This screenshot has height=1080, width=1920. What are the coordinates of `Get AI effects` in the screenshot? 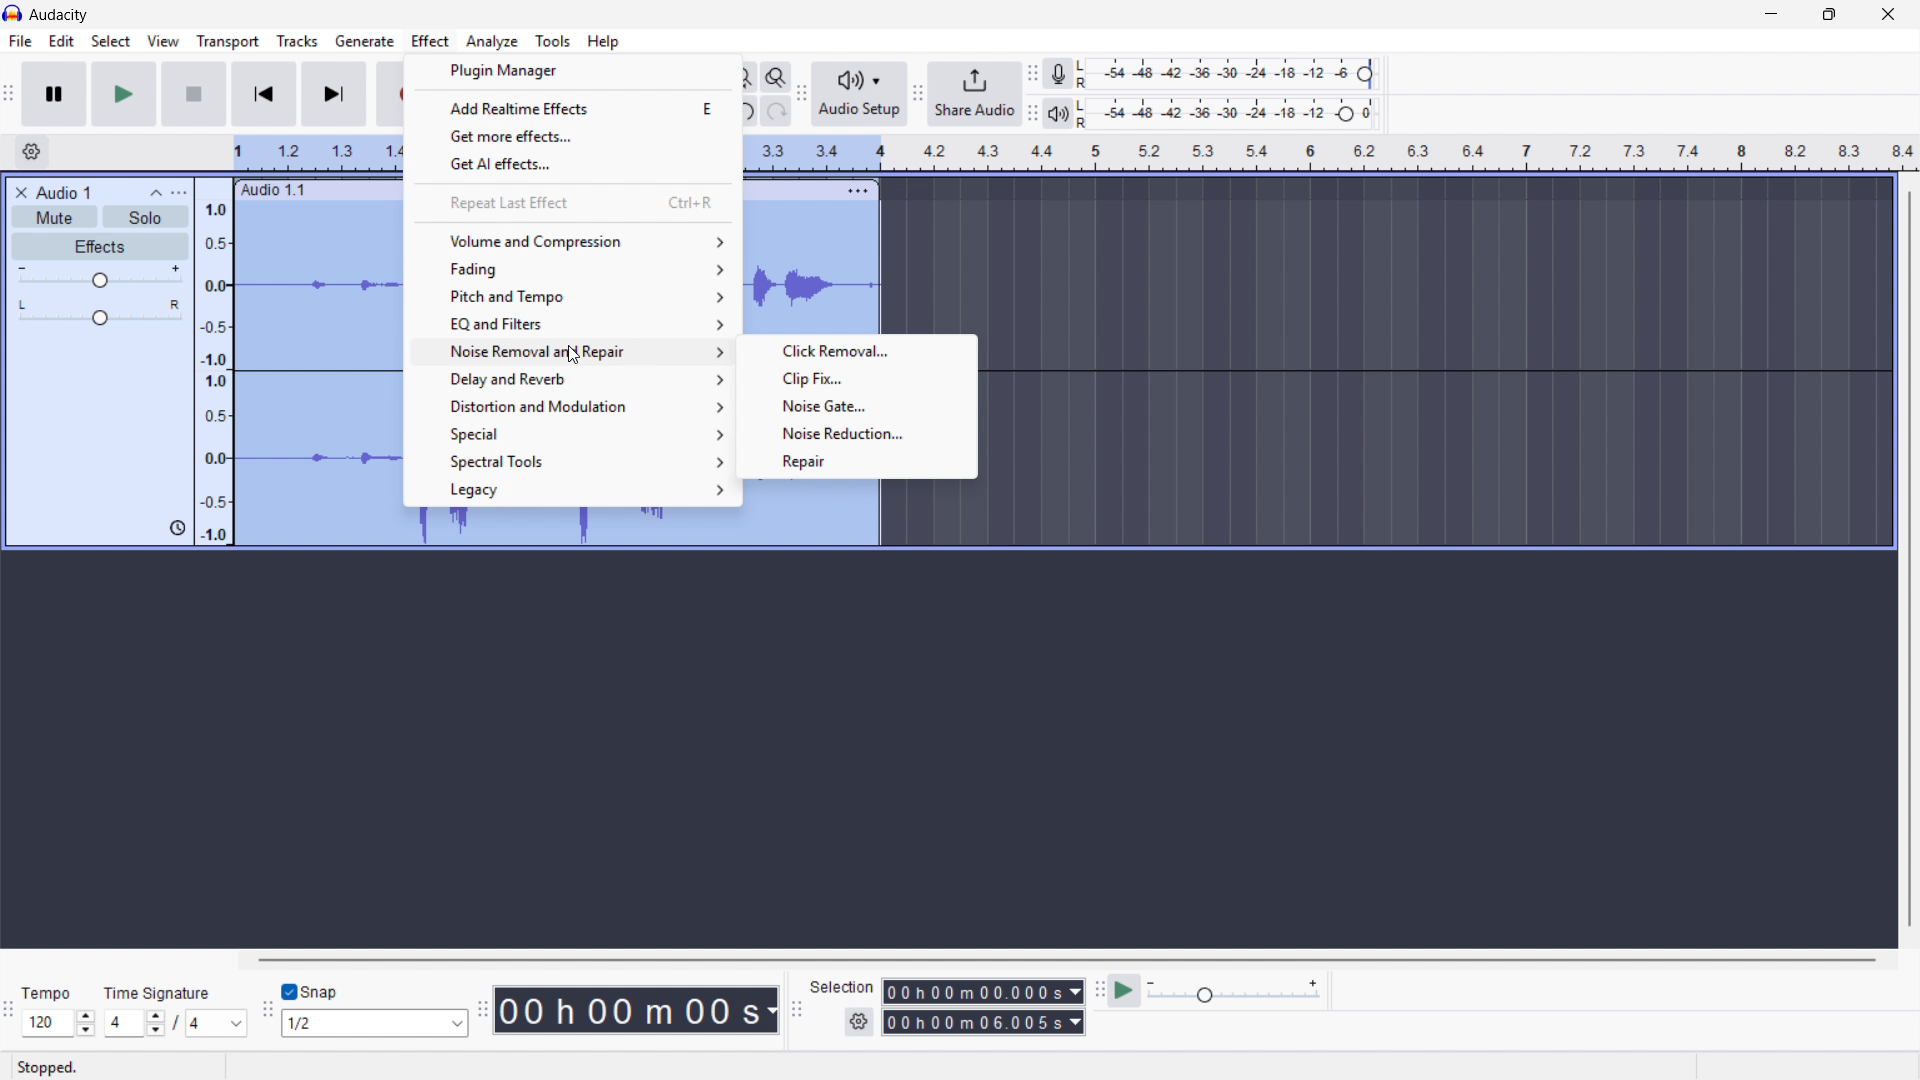 It's located at (575, 162).